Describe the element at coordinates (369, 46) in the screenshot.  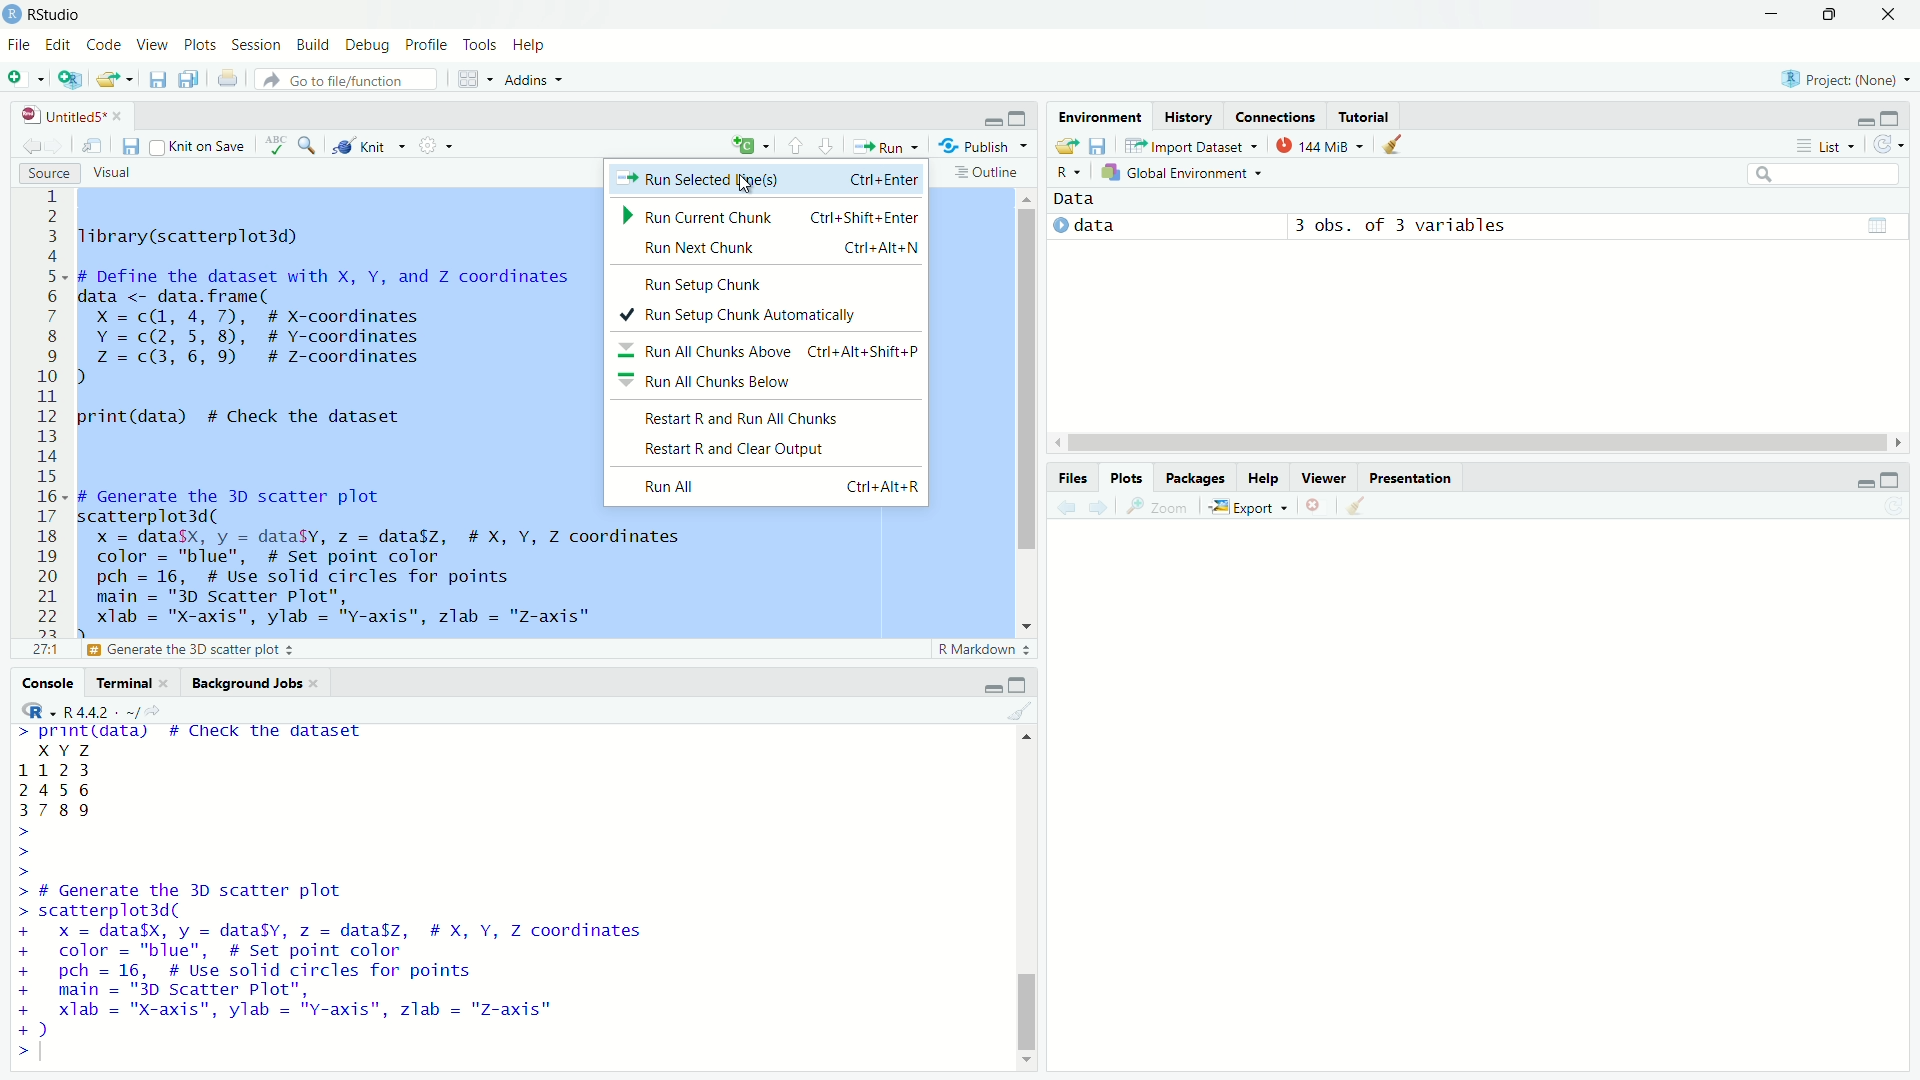
I see `debug` at that location.